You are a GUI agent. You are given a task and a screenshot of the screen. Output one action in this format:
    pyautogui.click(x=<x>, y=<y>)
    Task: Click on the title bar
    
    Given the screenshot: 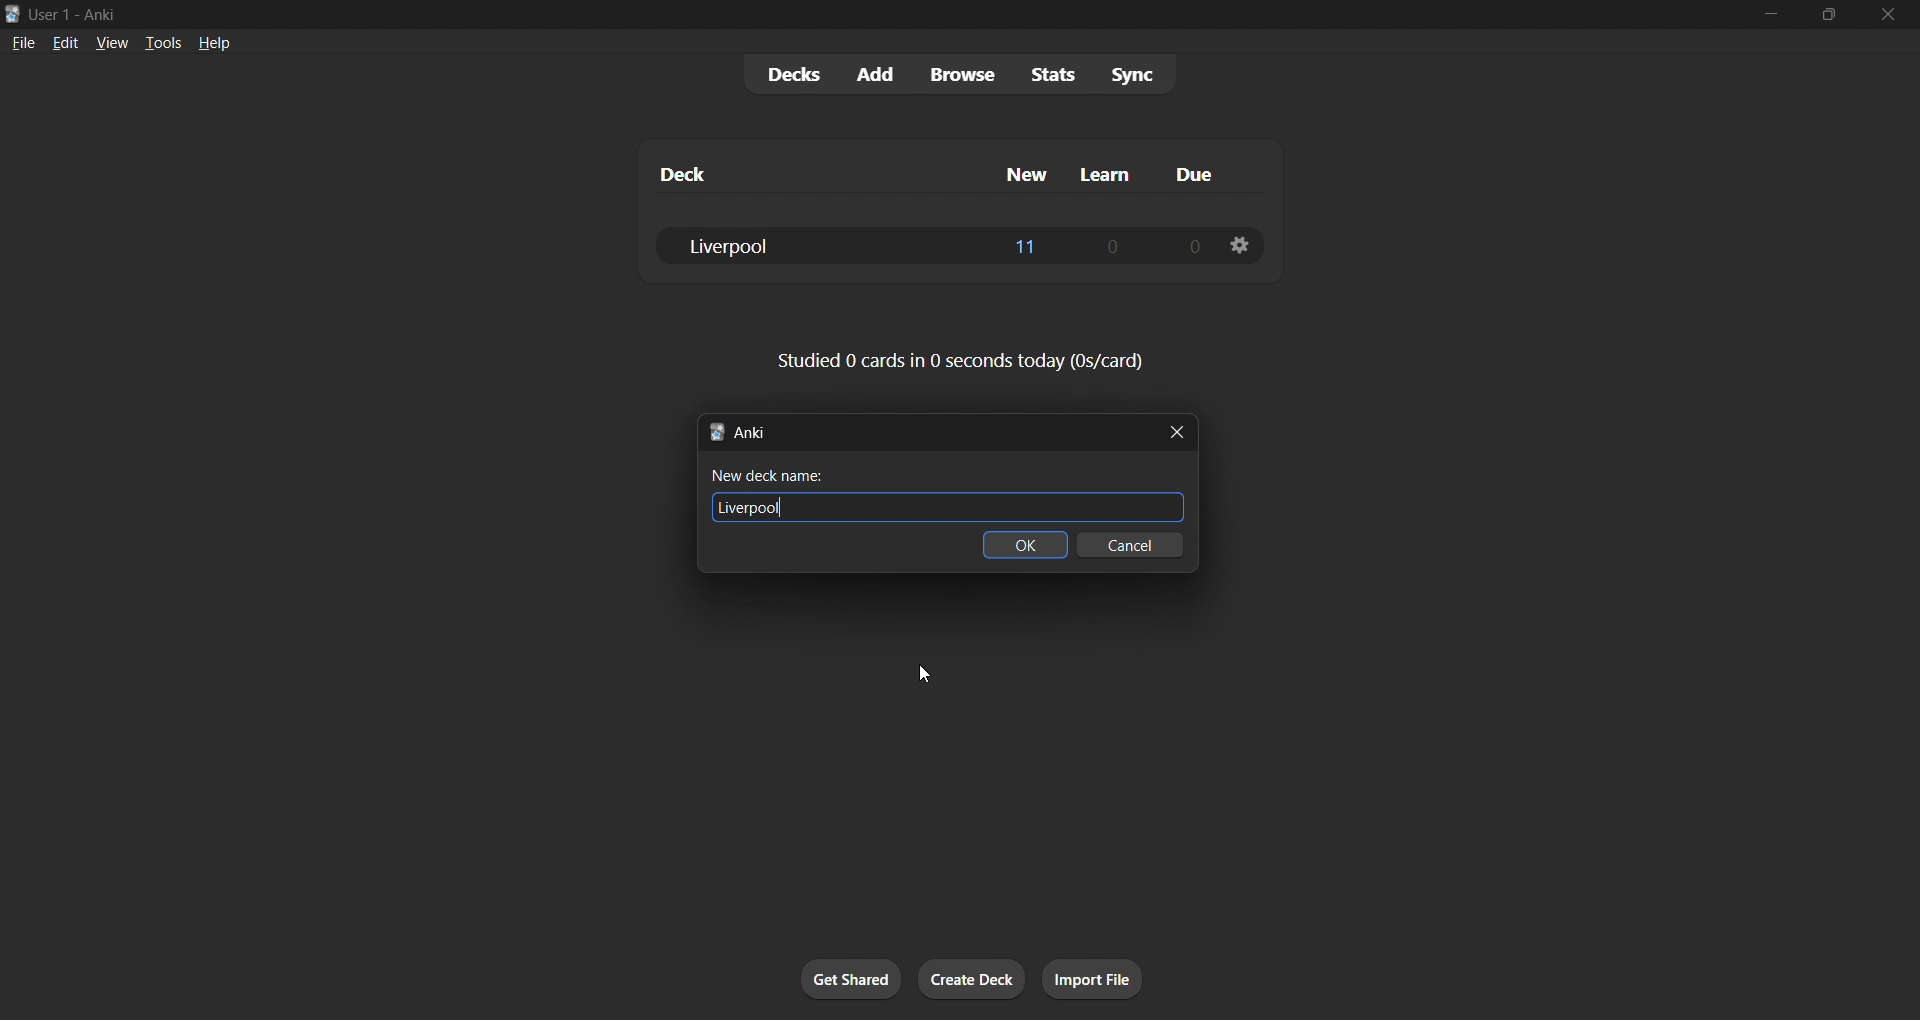 What is the action you would take?
    pyautogui.click(x=827, y=17)
    